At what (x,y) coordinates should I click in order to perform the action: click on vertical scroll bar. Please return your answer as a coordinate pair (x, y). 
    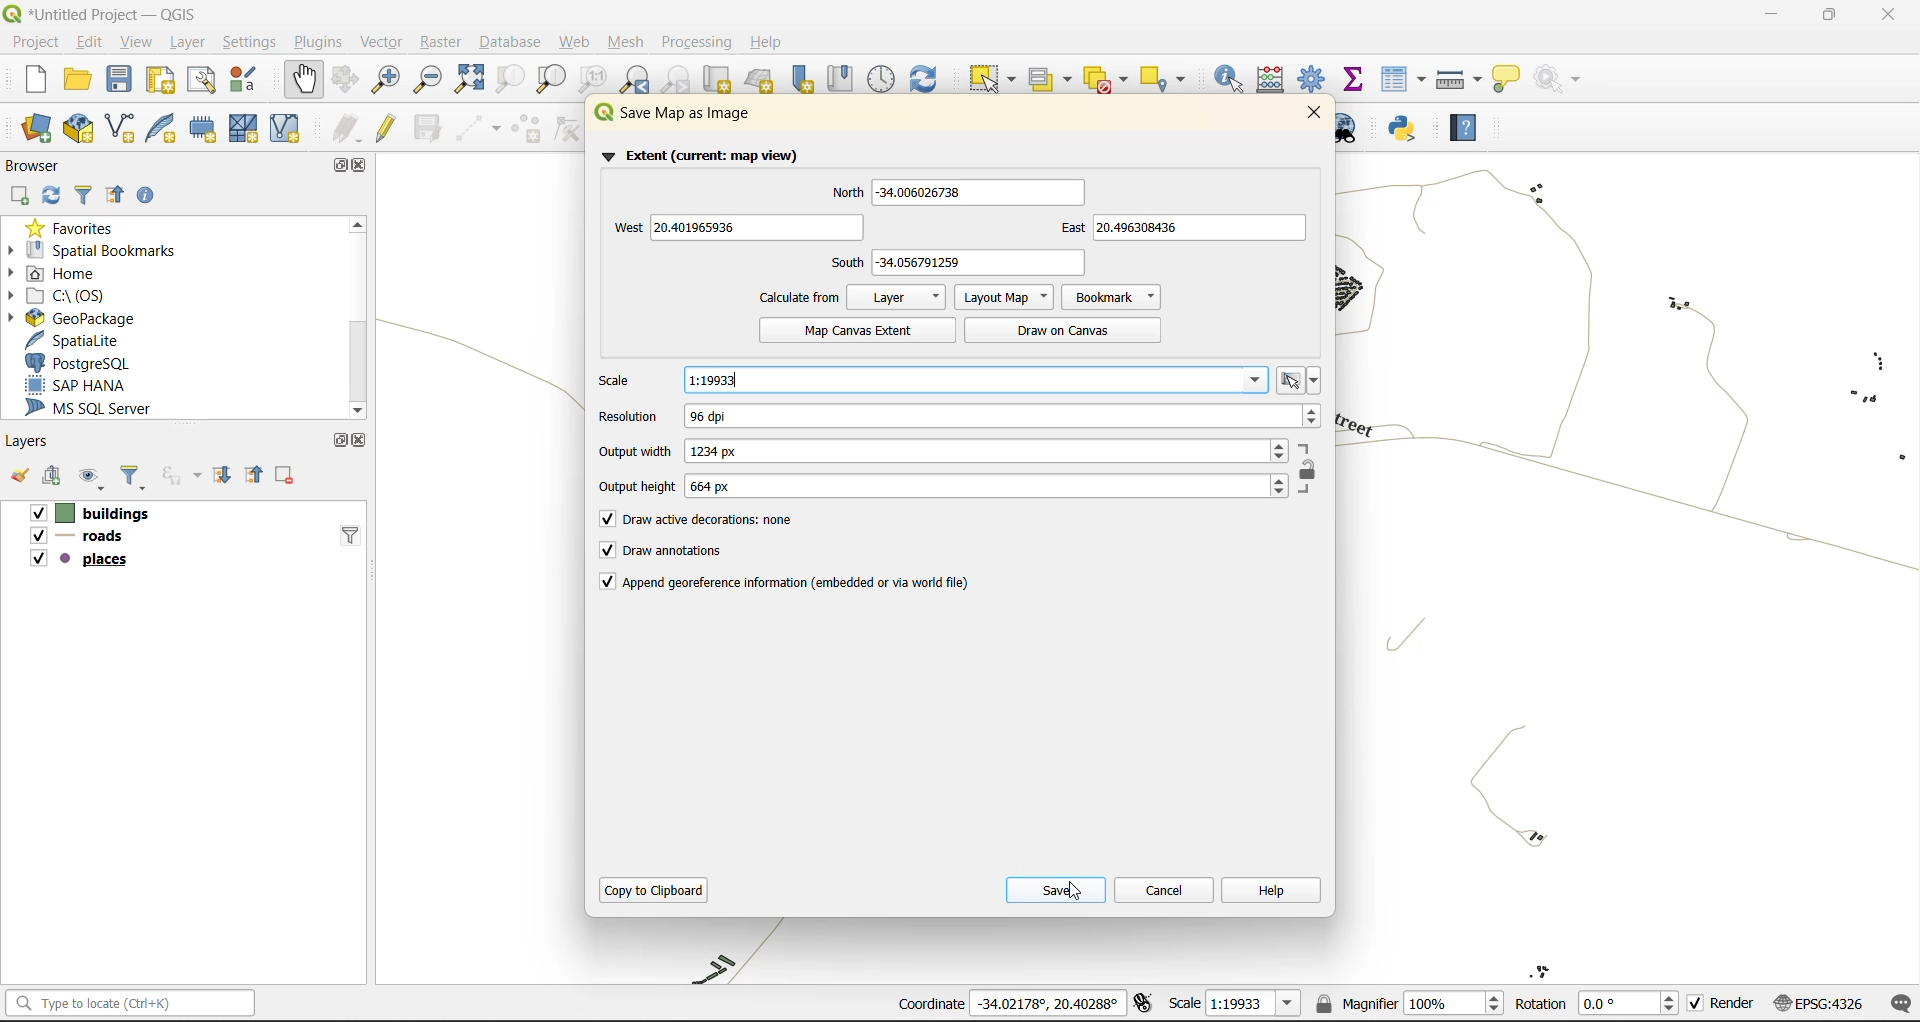
    Looking at the image, I should click on (358, 313).